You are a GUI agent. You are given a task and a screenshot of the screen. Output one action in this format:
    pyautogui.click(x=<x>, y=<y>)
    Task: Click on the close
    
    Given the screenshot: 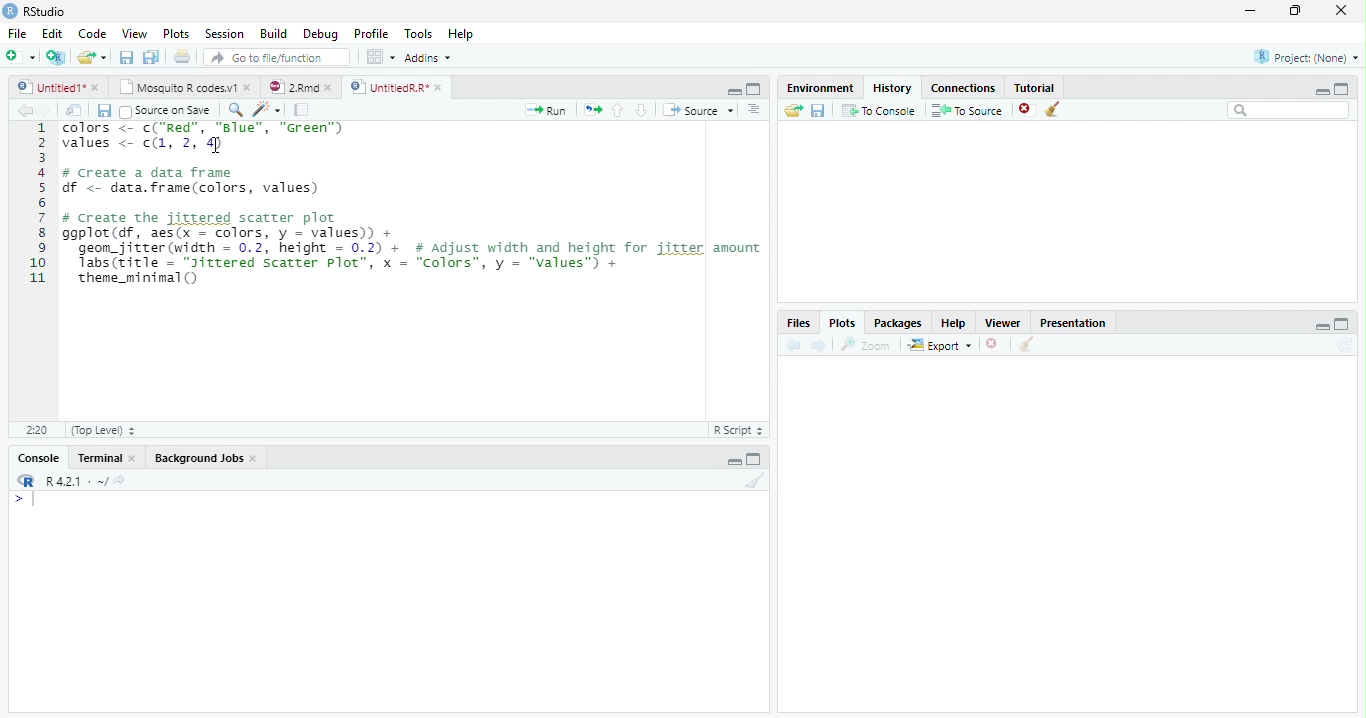 What is the action you would take?
    pyautogui.click(x=254, y=458)
    